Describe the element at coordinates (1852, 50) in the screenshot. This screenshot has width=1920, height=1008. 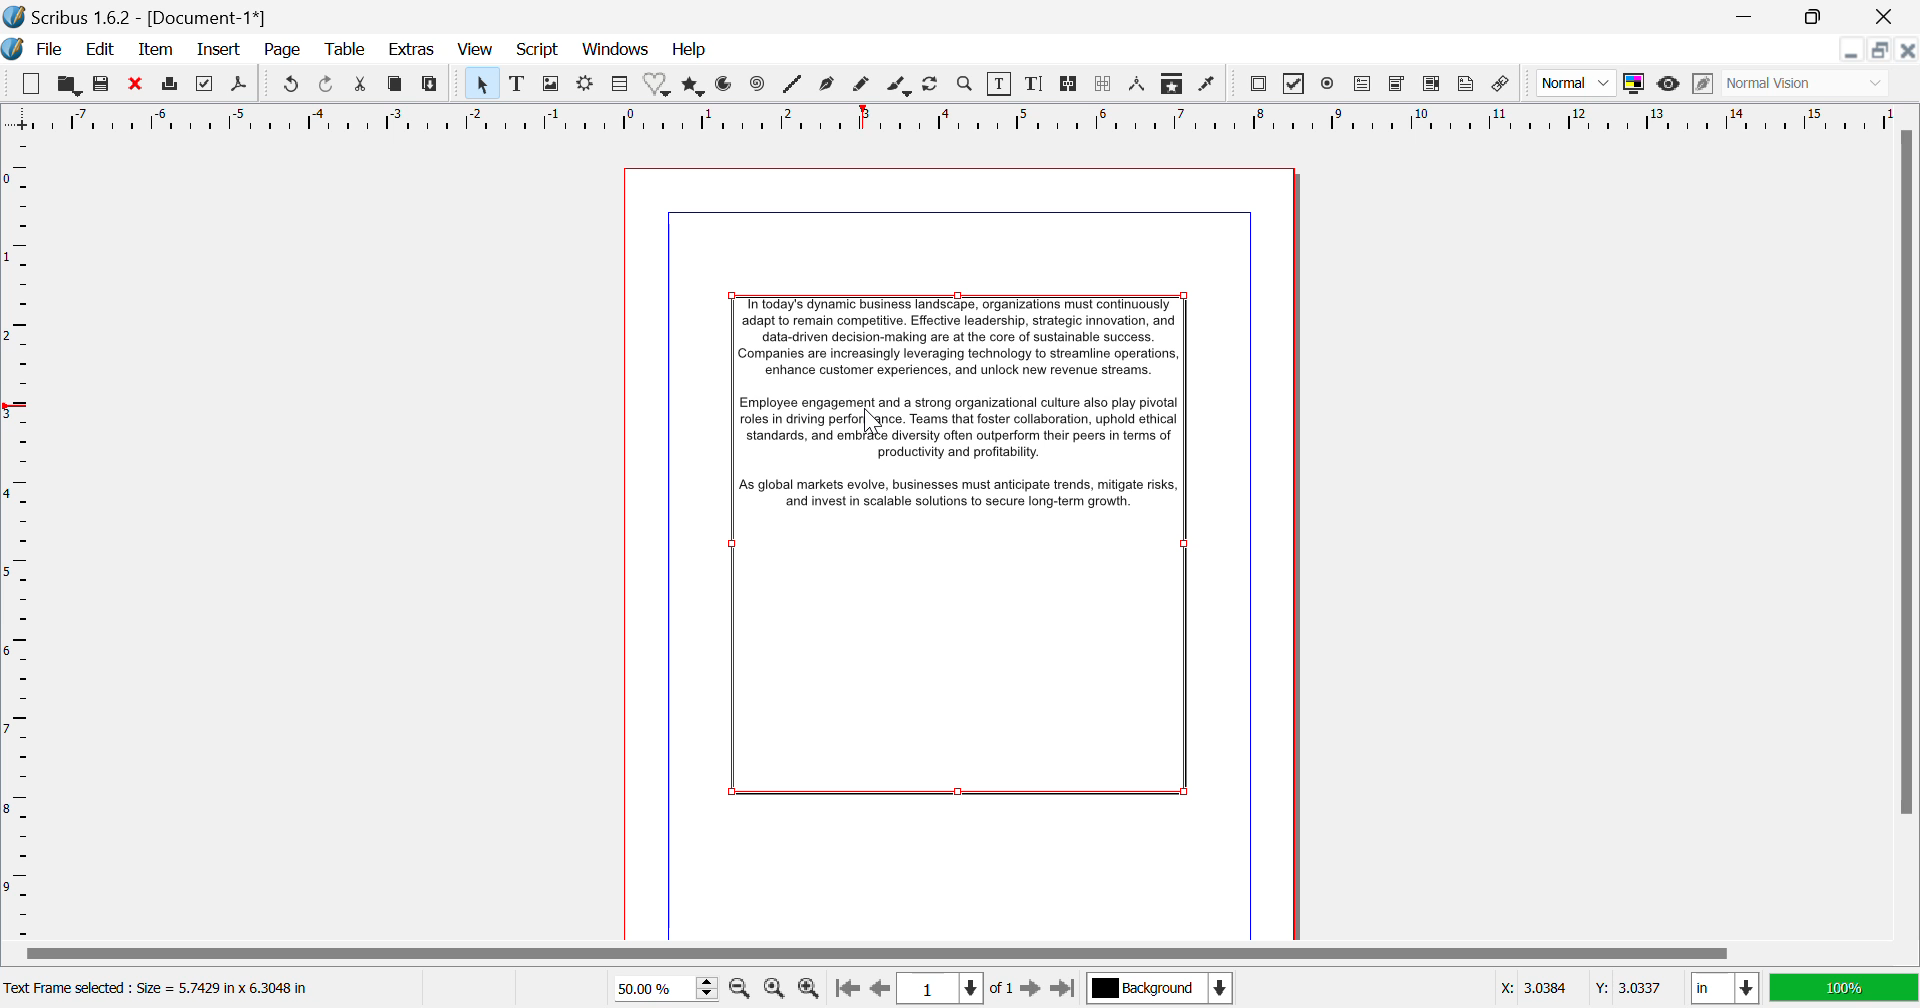
I see `Restore Down` at that location.